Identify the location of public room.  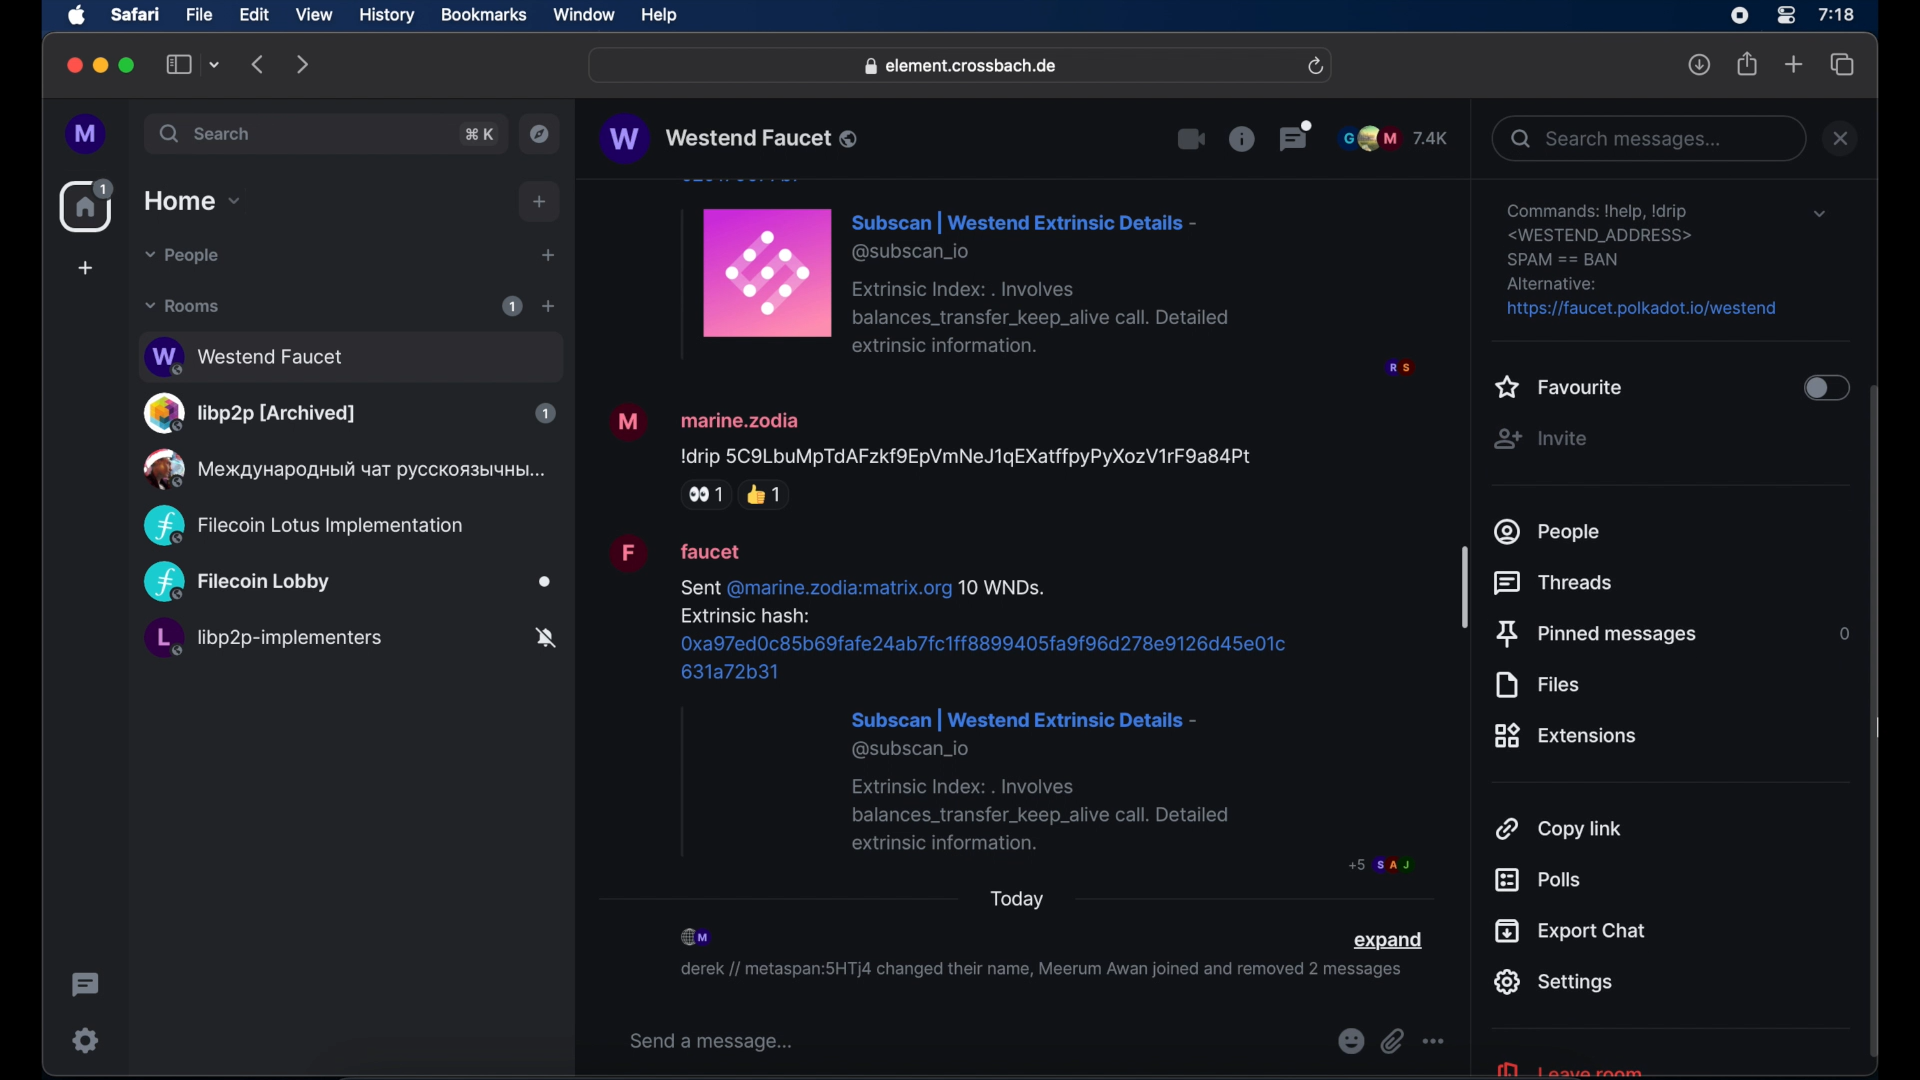
(348, 583).